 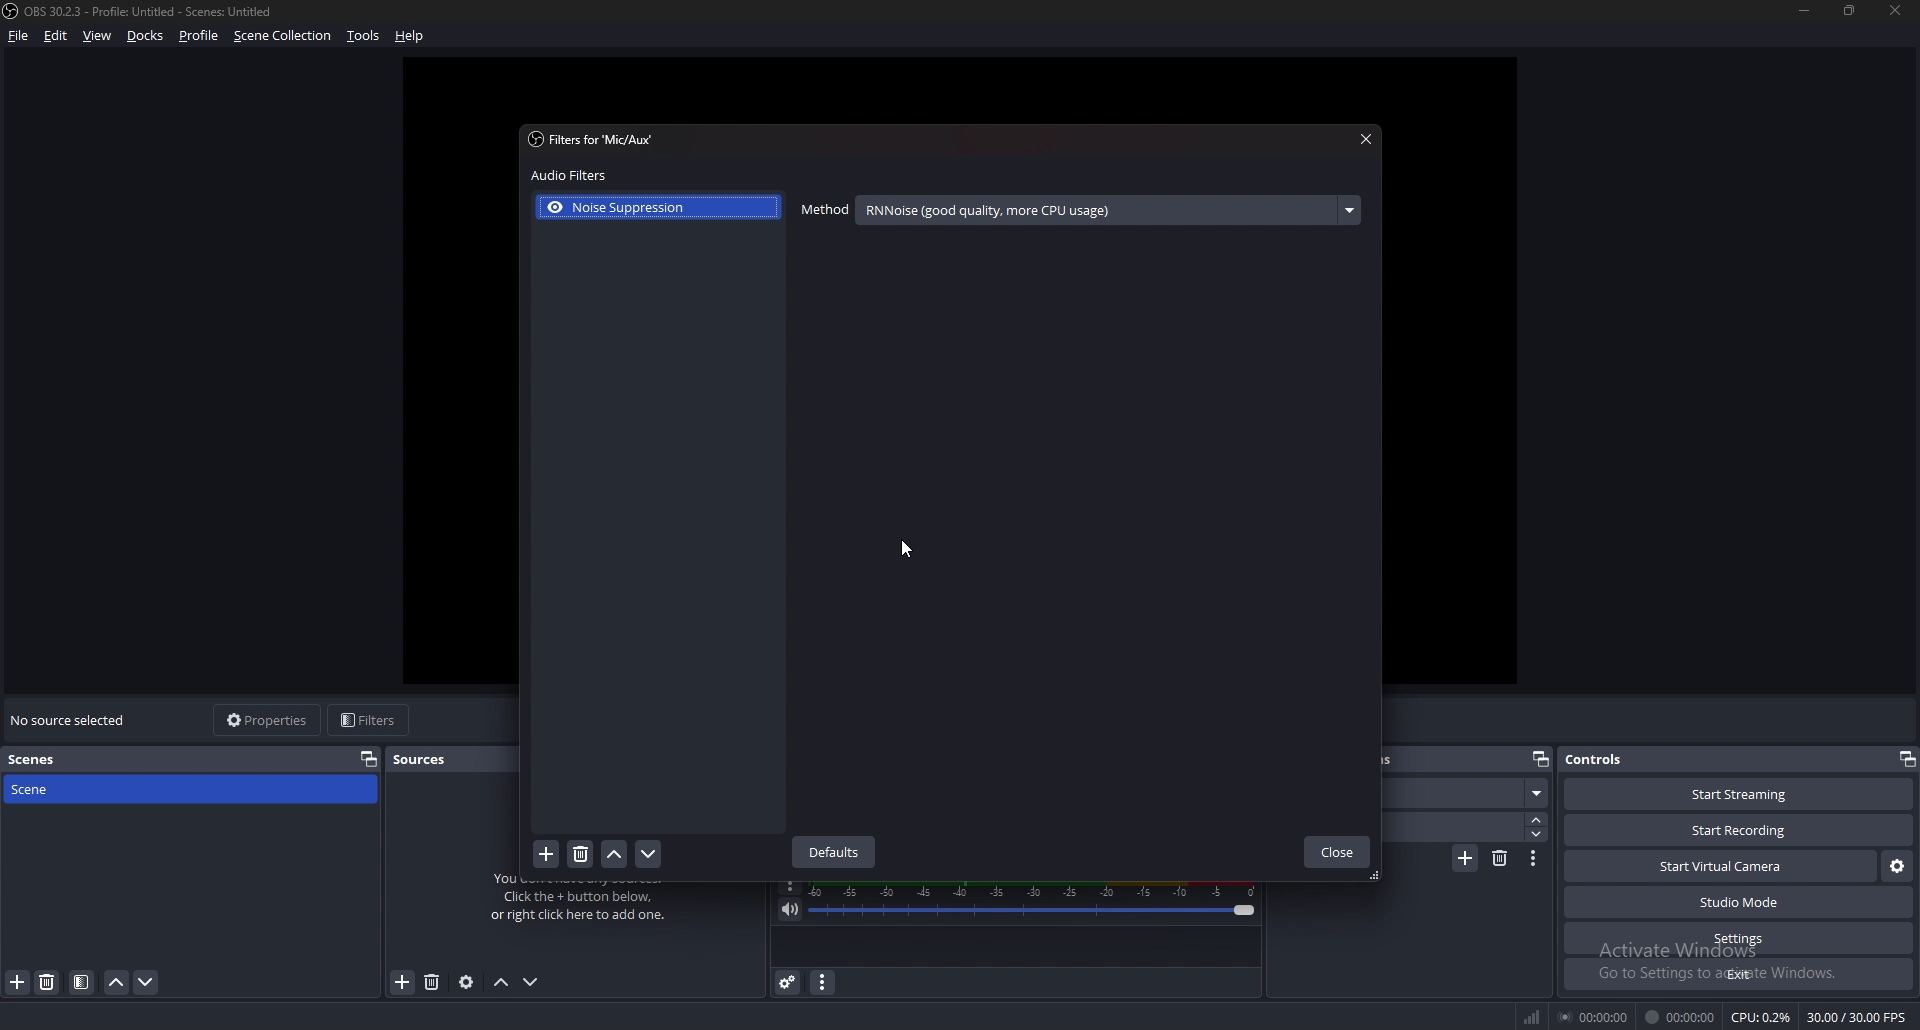 I want to click on move source up, so click(x=501, y=983).